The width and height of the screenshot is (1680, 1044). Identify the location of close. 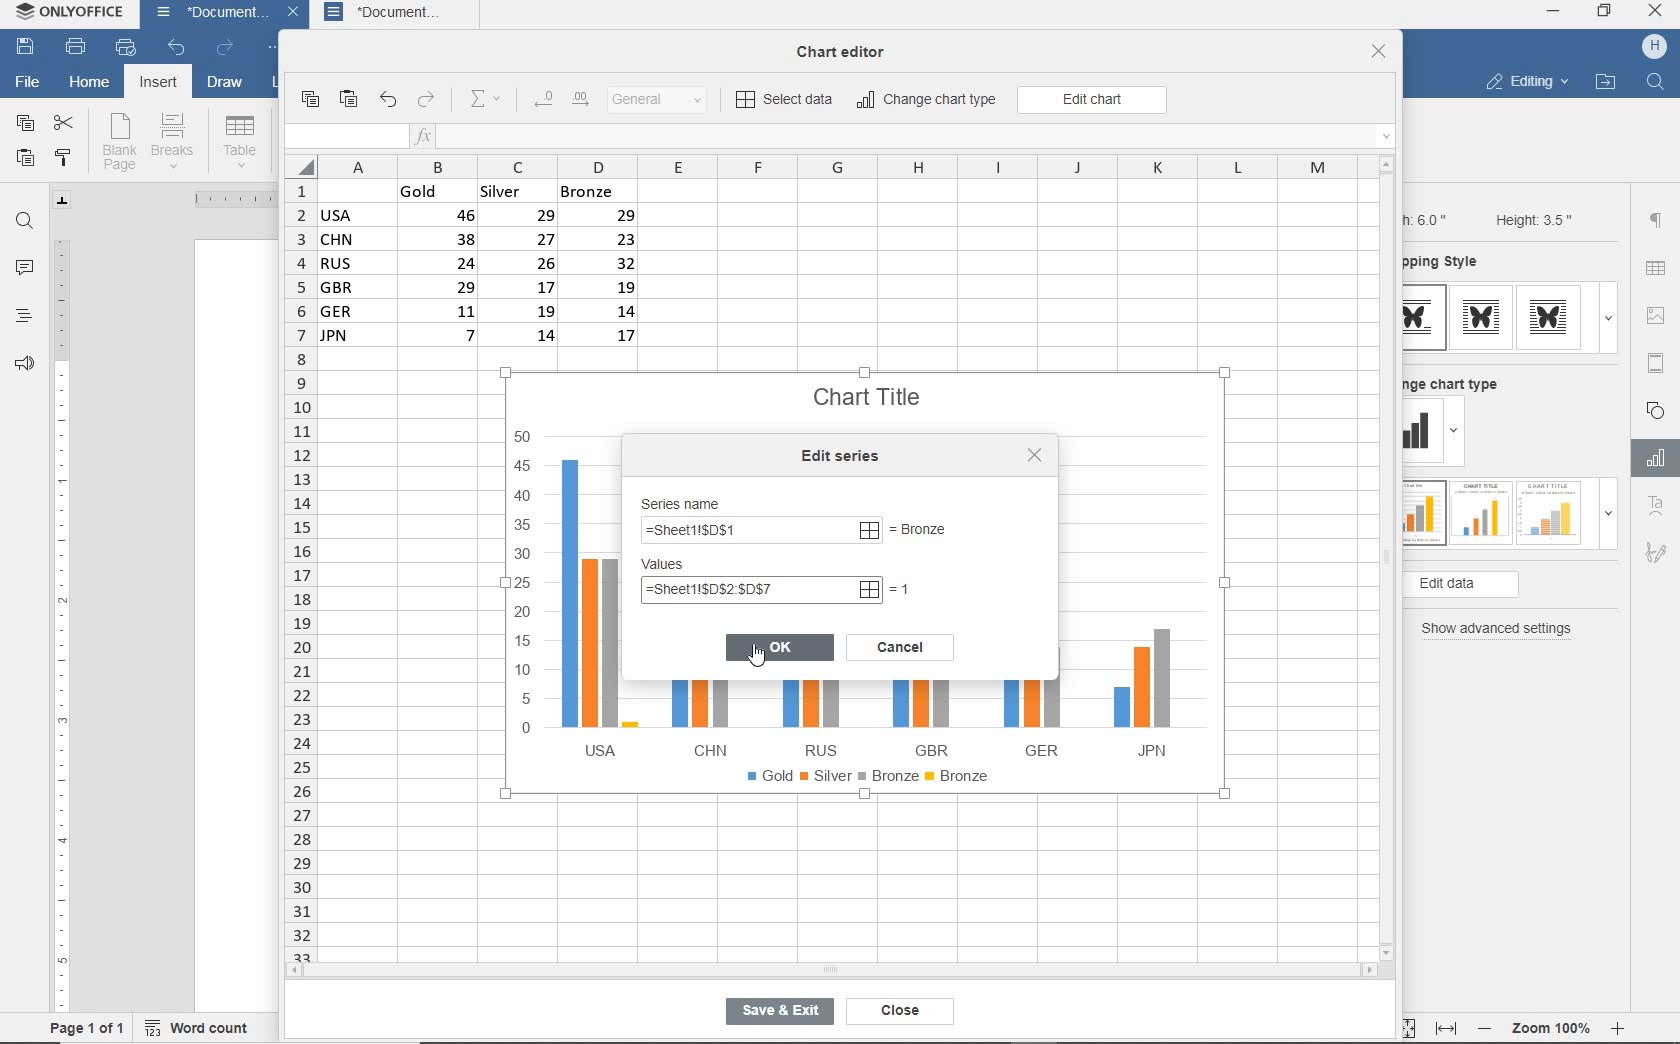
(296, 15).